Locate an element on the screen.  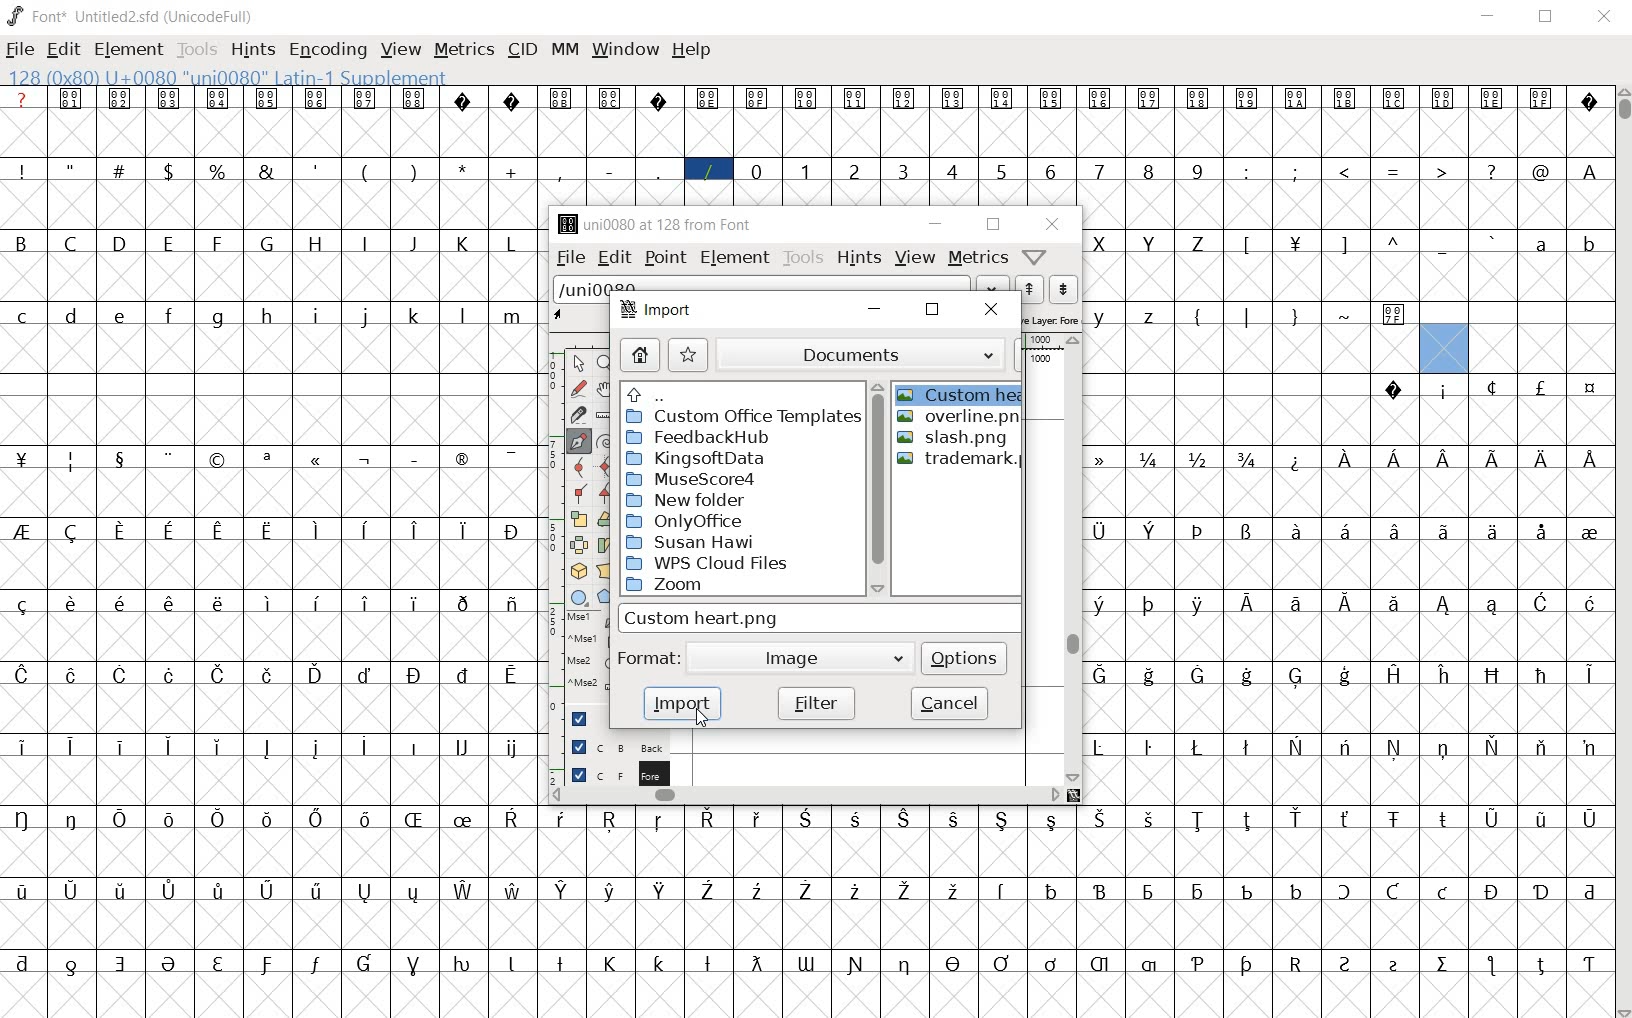
glyph is located at coordinates (71, 98).